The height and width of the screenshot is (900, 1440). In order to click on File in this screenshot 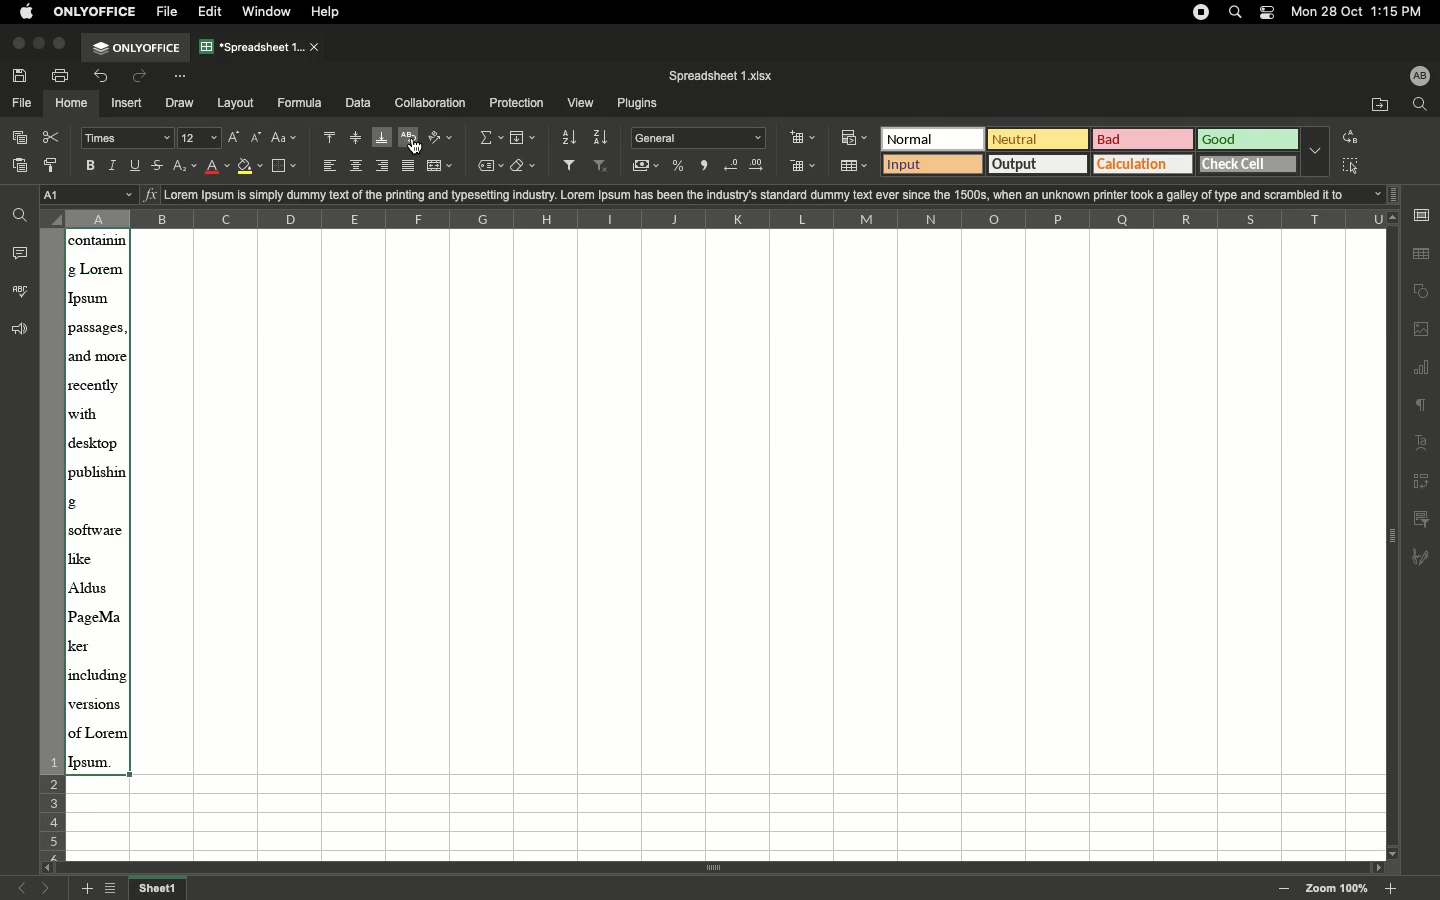, I will do `click(169, 13)`.